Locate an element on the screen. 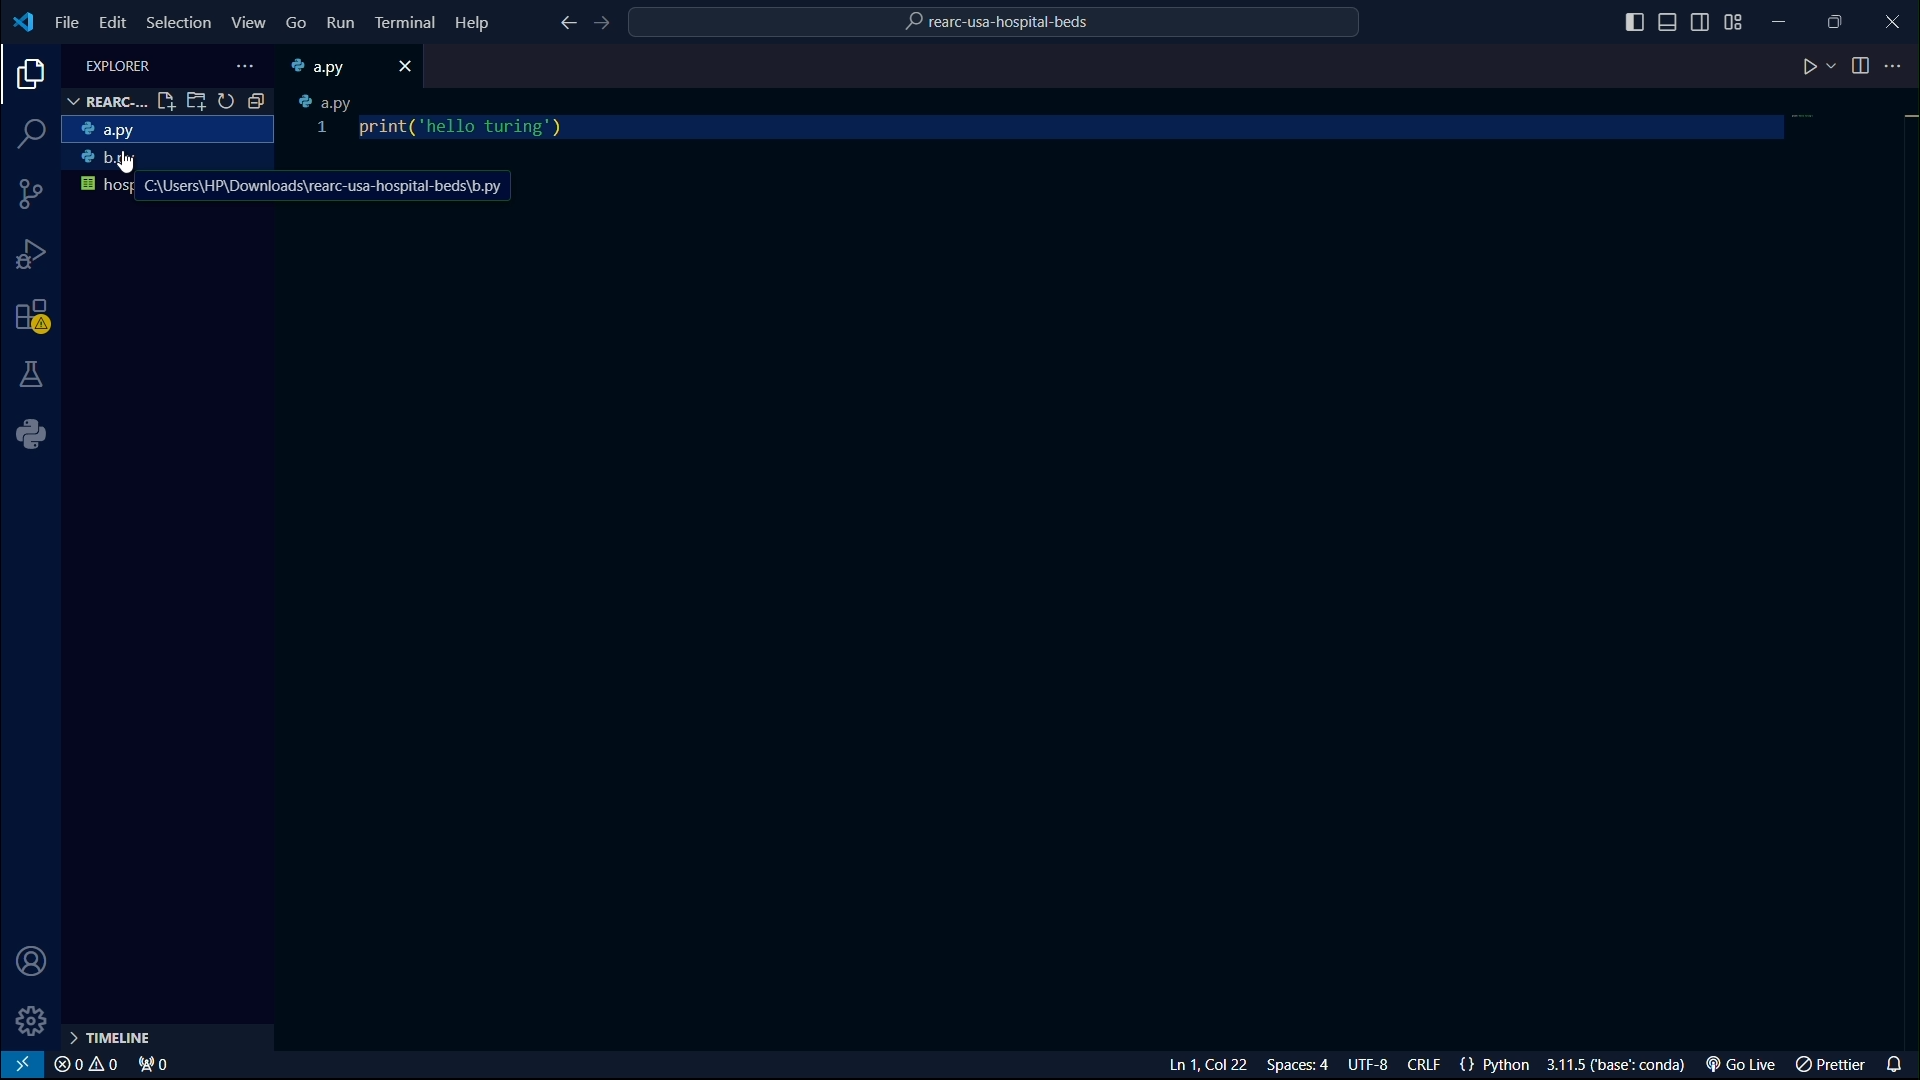  toggle primary sidebar is located at coordinates (1629, 20).